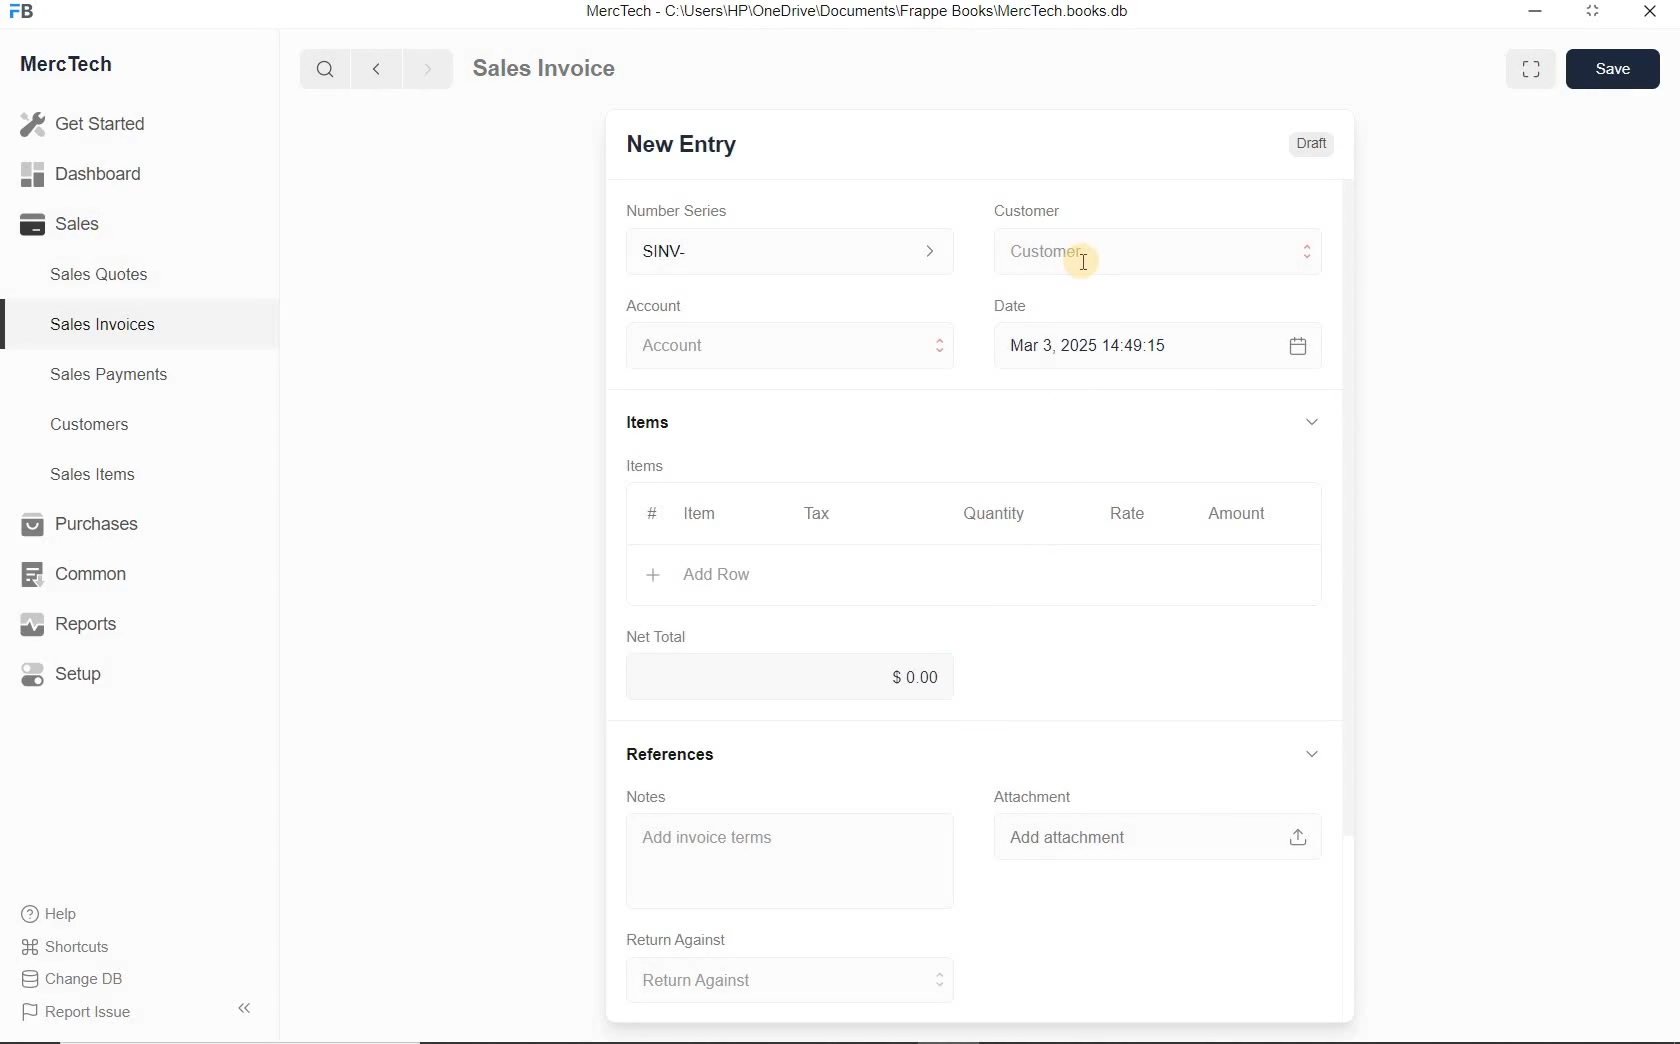 The height and width of the screenshot is (1044, 1680). Describe the element at coordinates (427, 69) in the screenshot. I see `Go forward` at that location.